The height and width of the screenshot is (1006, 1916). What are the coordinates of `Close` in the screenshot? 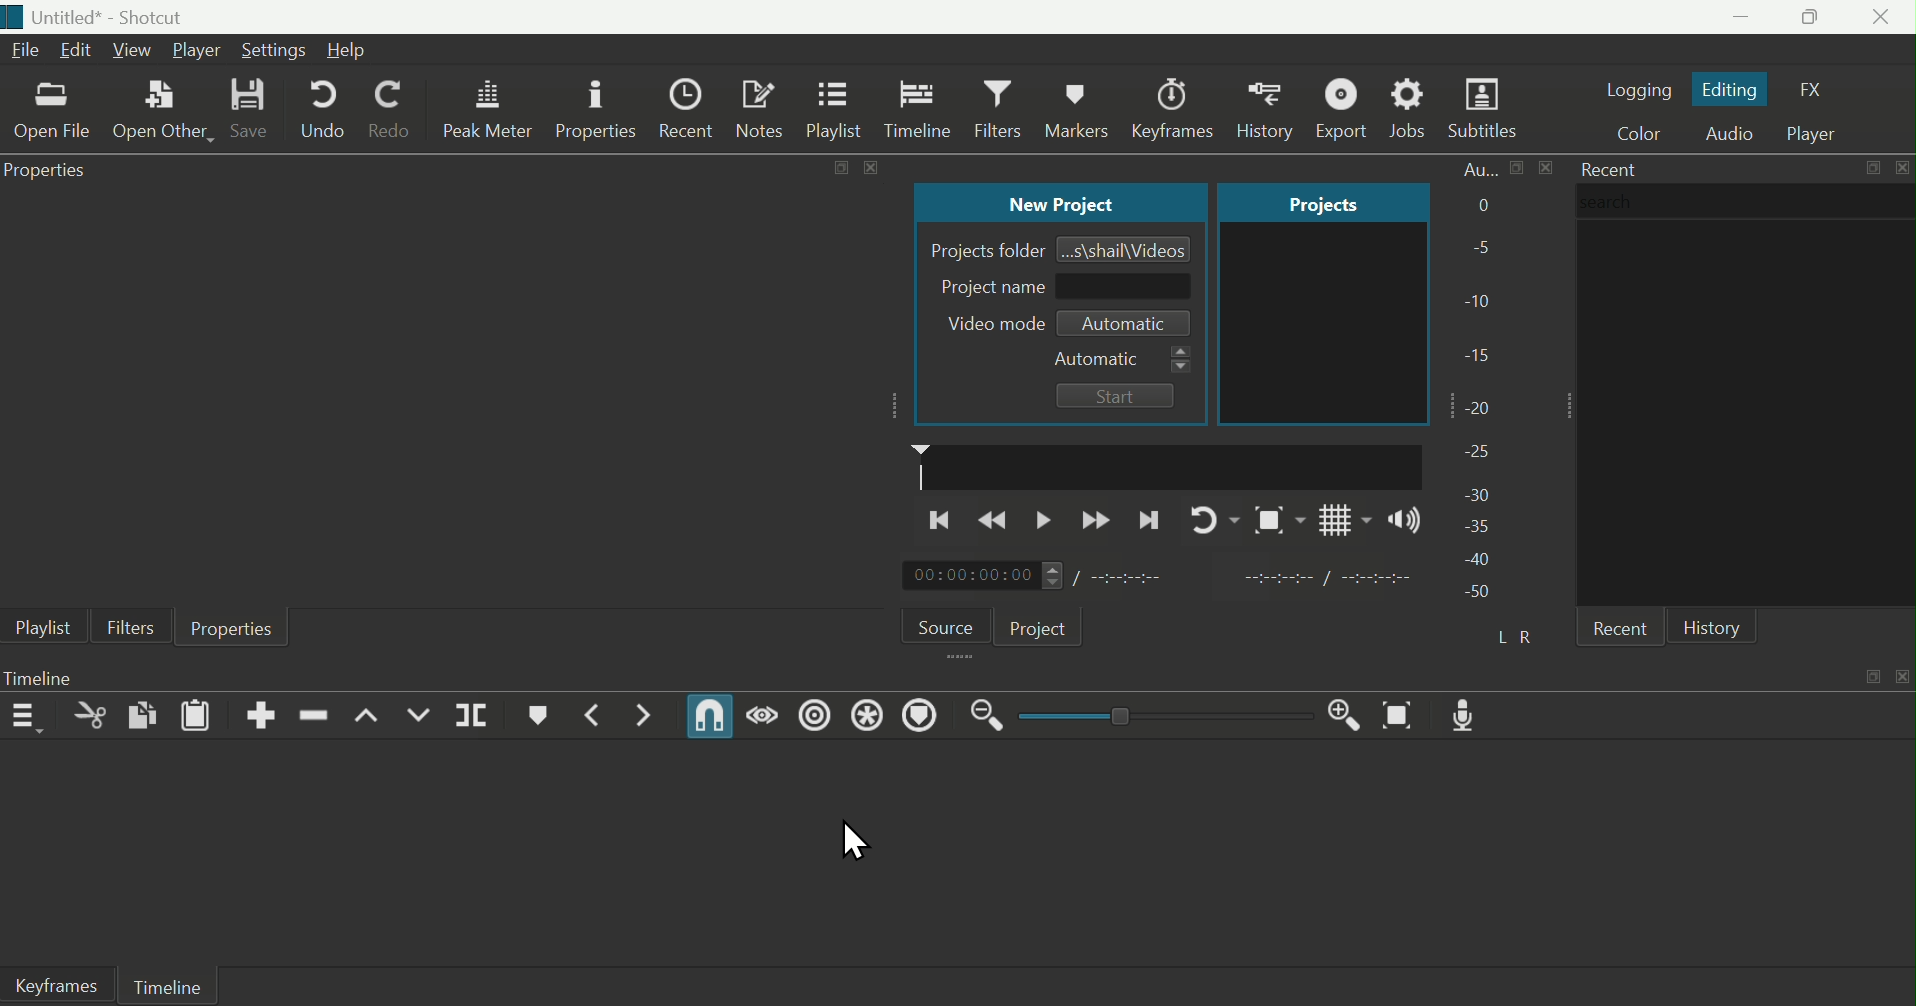 It's located at (1882, 18).